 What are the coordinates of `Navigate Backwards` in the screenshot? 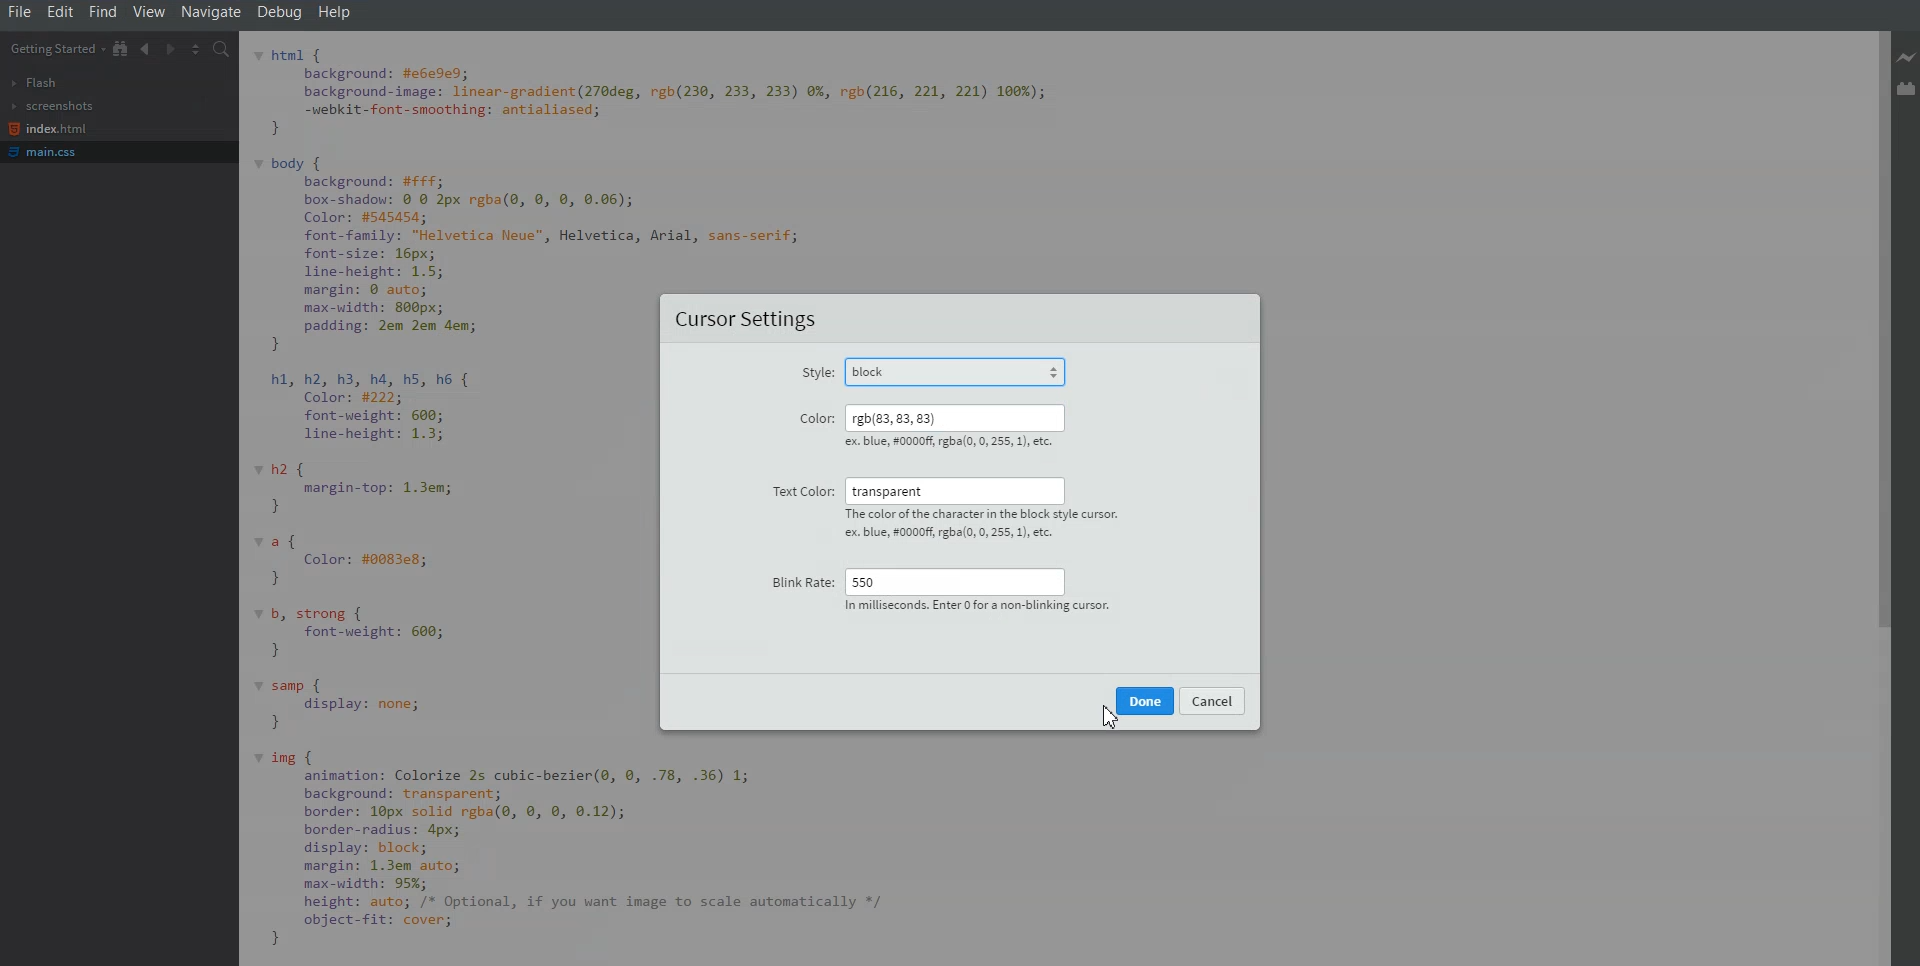 It's located at (146, 48).